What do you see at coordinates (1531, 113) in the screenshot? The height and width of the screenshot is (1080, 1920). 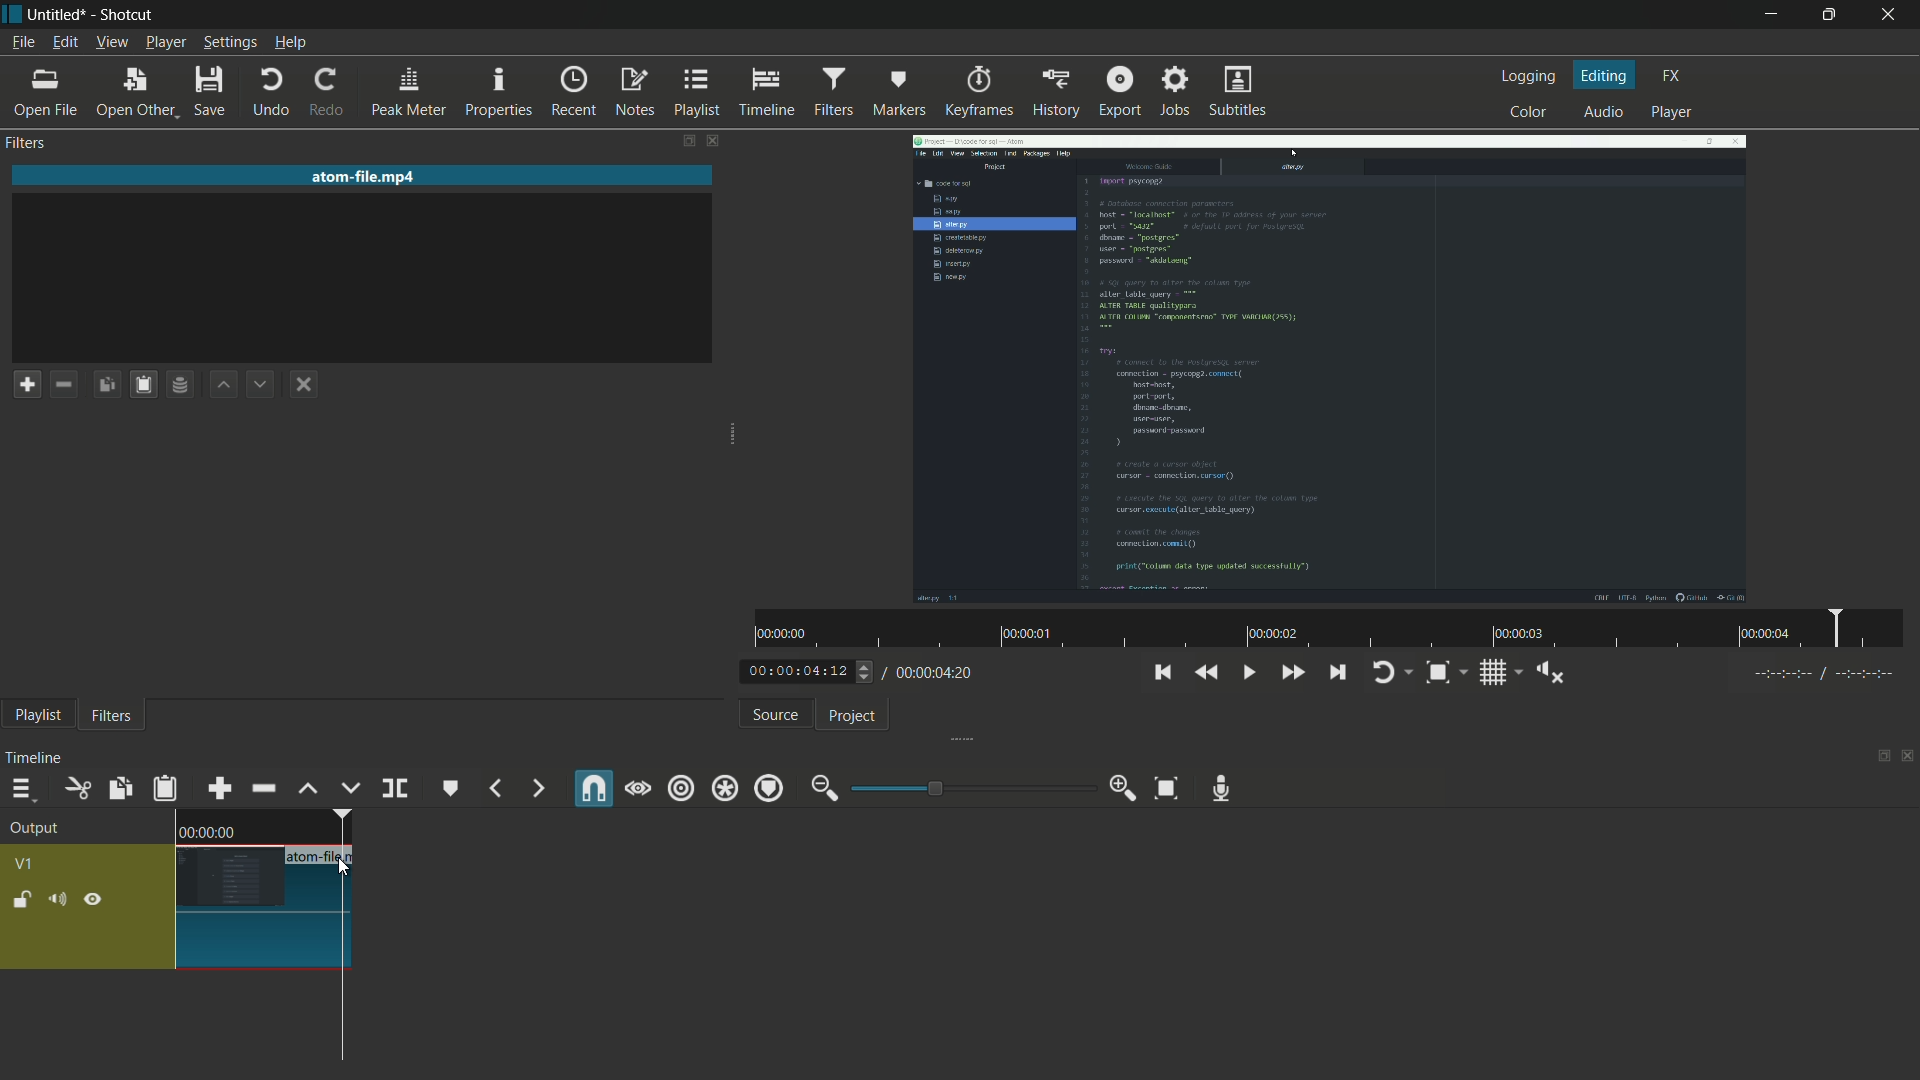 I see `color` at bounding box center [1531, 113].